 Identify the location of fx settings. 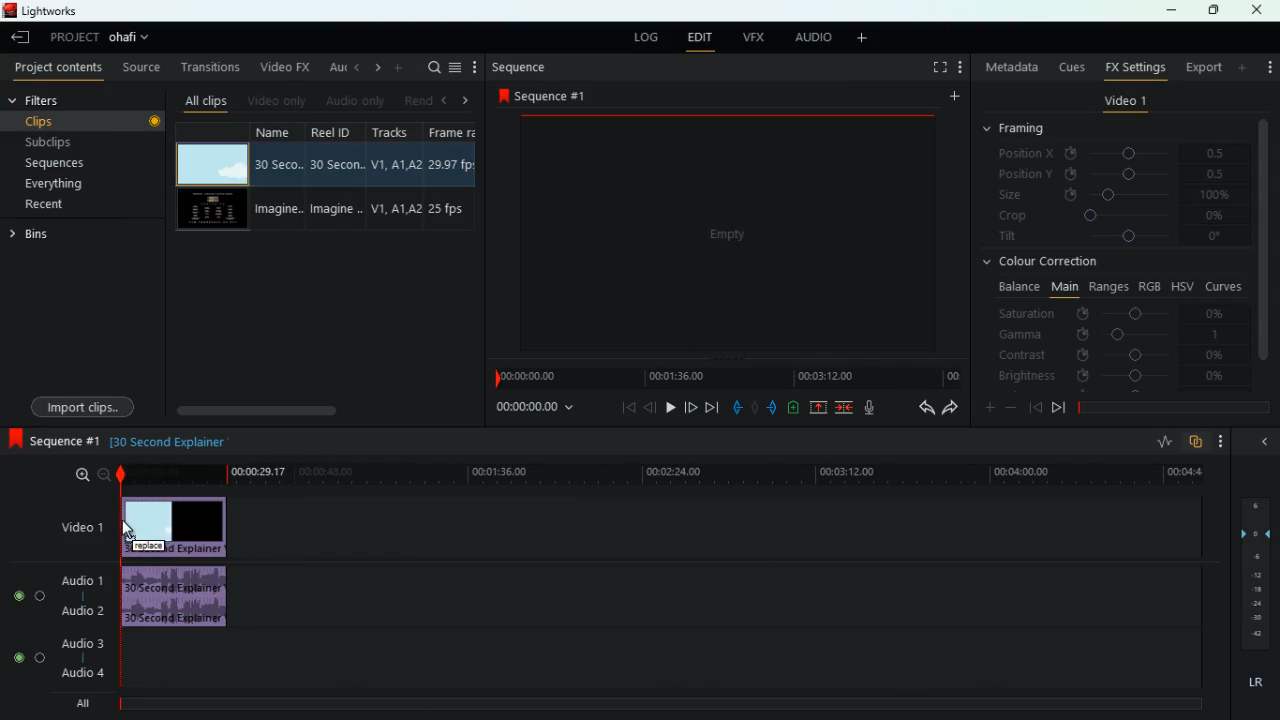
(1134, 66).